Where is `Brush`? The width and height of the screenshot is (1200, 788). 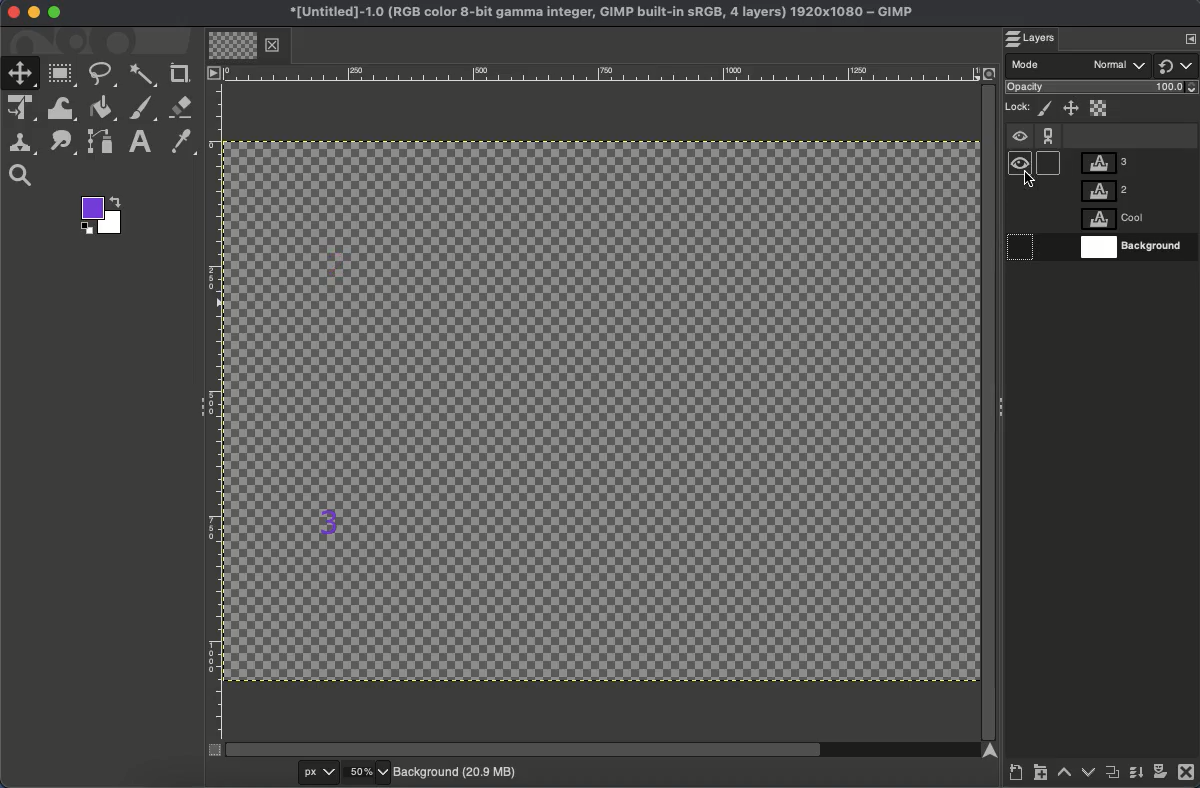
Brush is located at coordinates (143, 109).